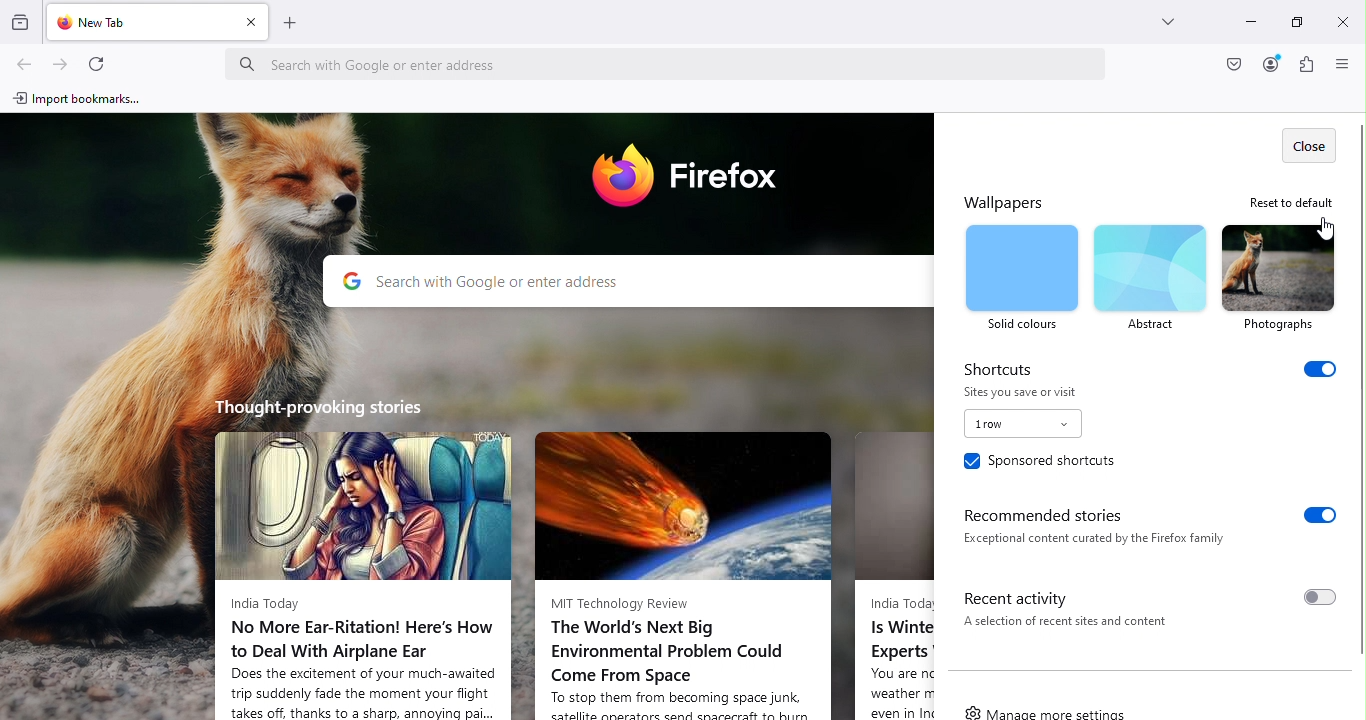  What do you see at coordinates (84, 100) in the screenshot?
I see `Import bookmarks` at bounding box center [84, 100].